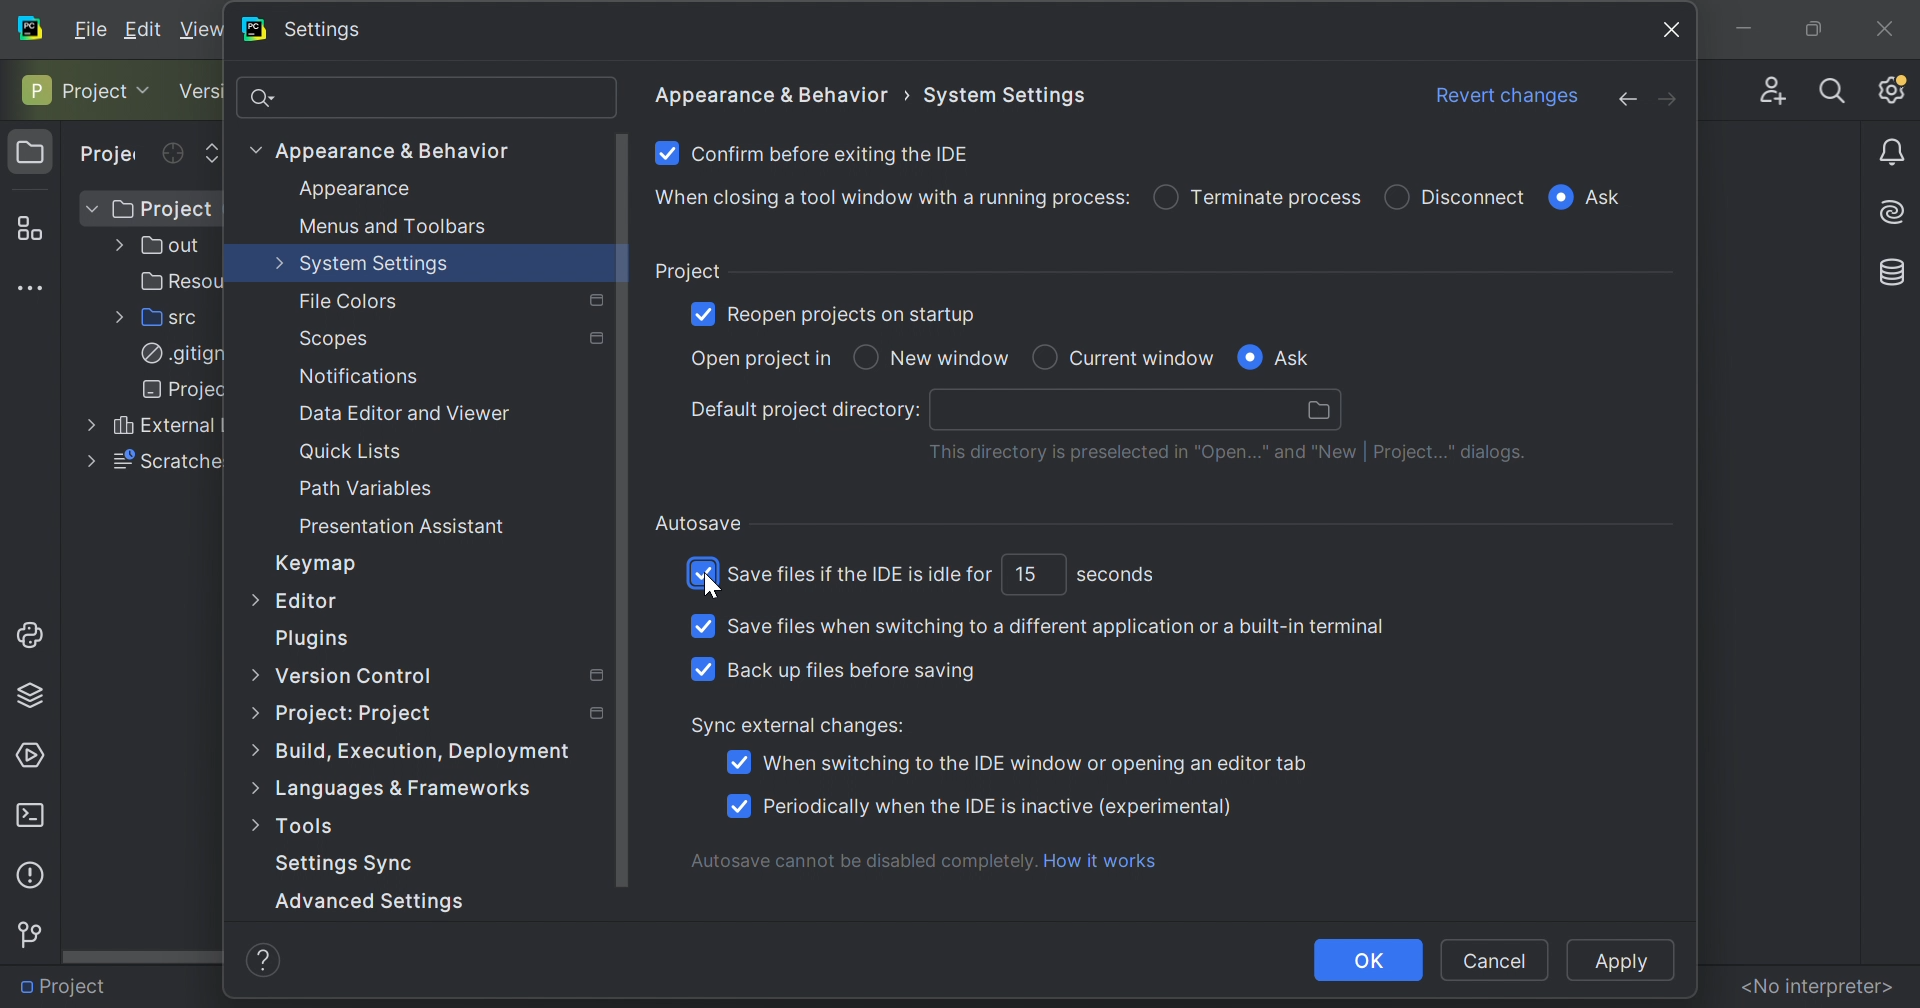 The width and height of the screenshot is (1920, 1008). What do you see at coordinates (1669, 99) in the screenshot?
I see `Forward` at bounding box center [1669, 99].